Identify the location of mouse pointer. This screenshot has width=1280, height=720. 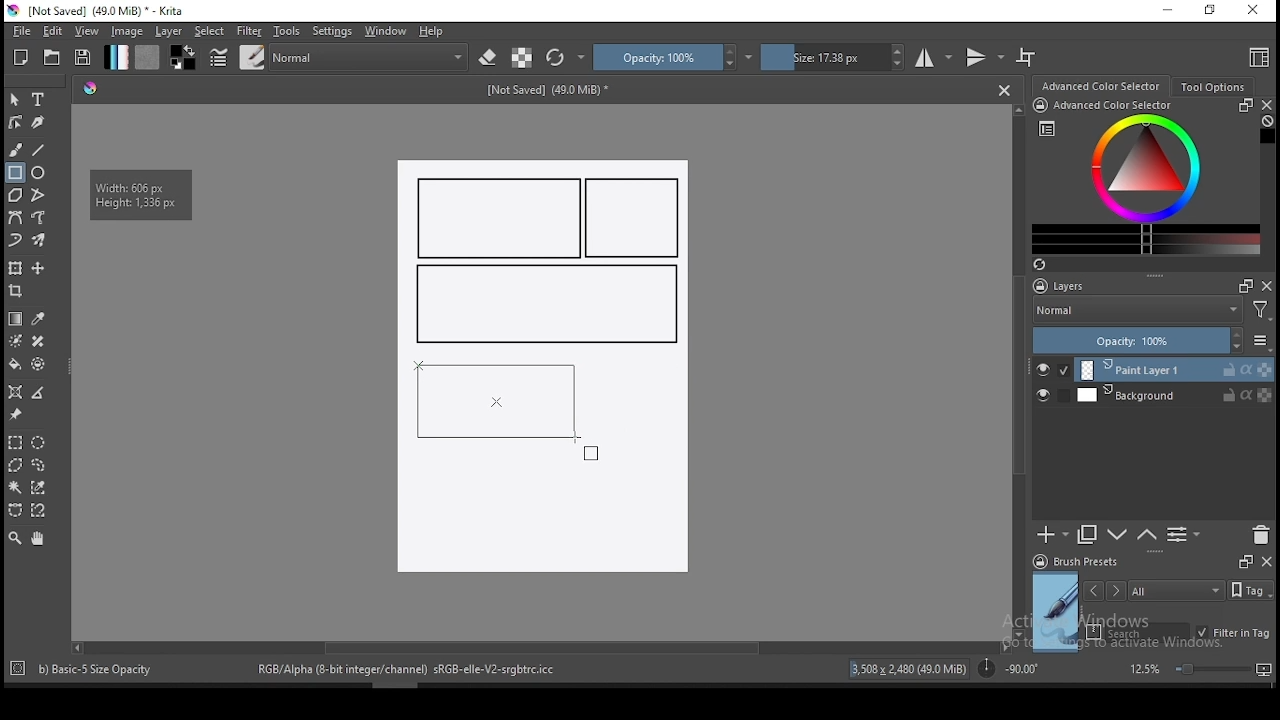
(587, 449).